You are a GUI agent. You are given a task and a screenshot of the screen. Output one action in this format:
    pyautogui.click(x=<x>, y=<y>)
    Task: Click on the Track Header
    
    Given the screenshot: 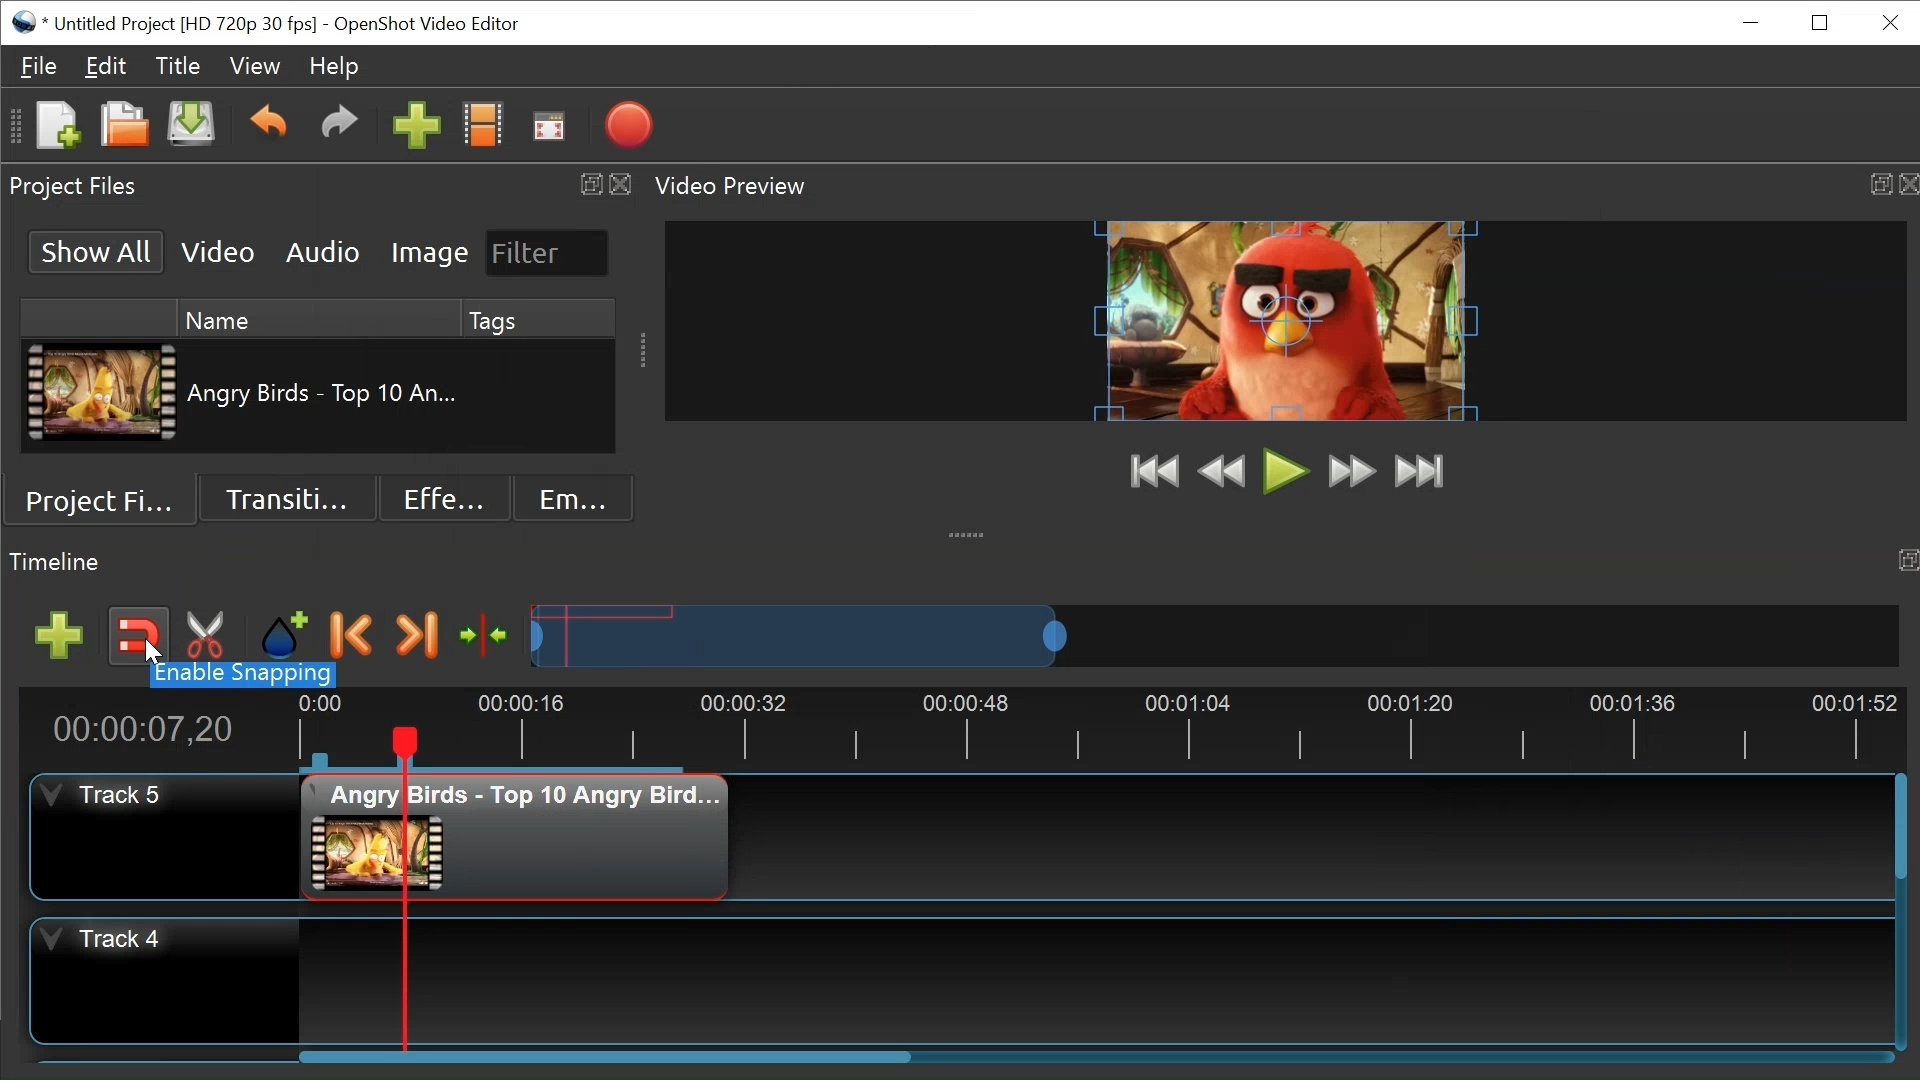 What is the action you would take?
    pyautogui.click(x=106, y=793)
    